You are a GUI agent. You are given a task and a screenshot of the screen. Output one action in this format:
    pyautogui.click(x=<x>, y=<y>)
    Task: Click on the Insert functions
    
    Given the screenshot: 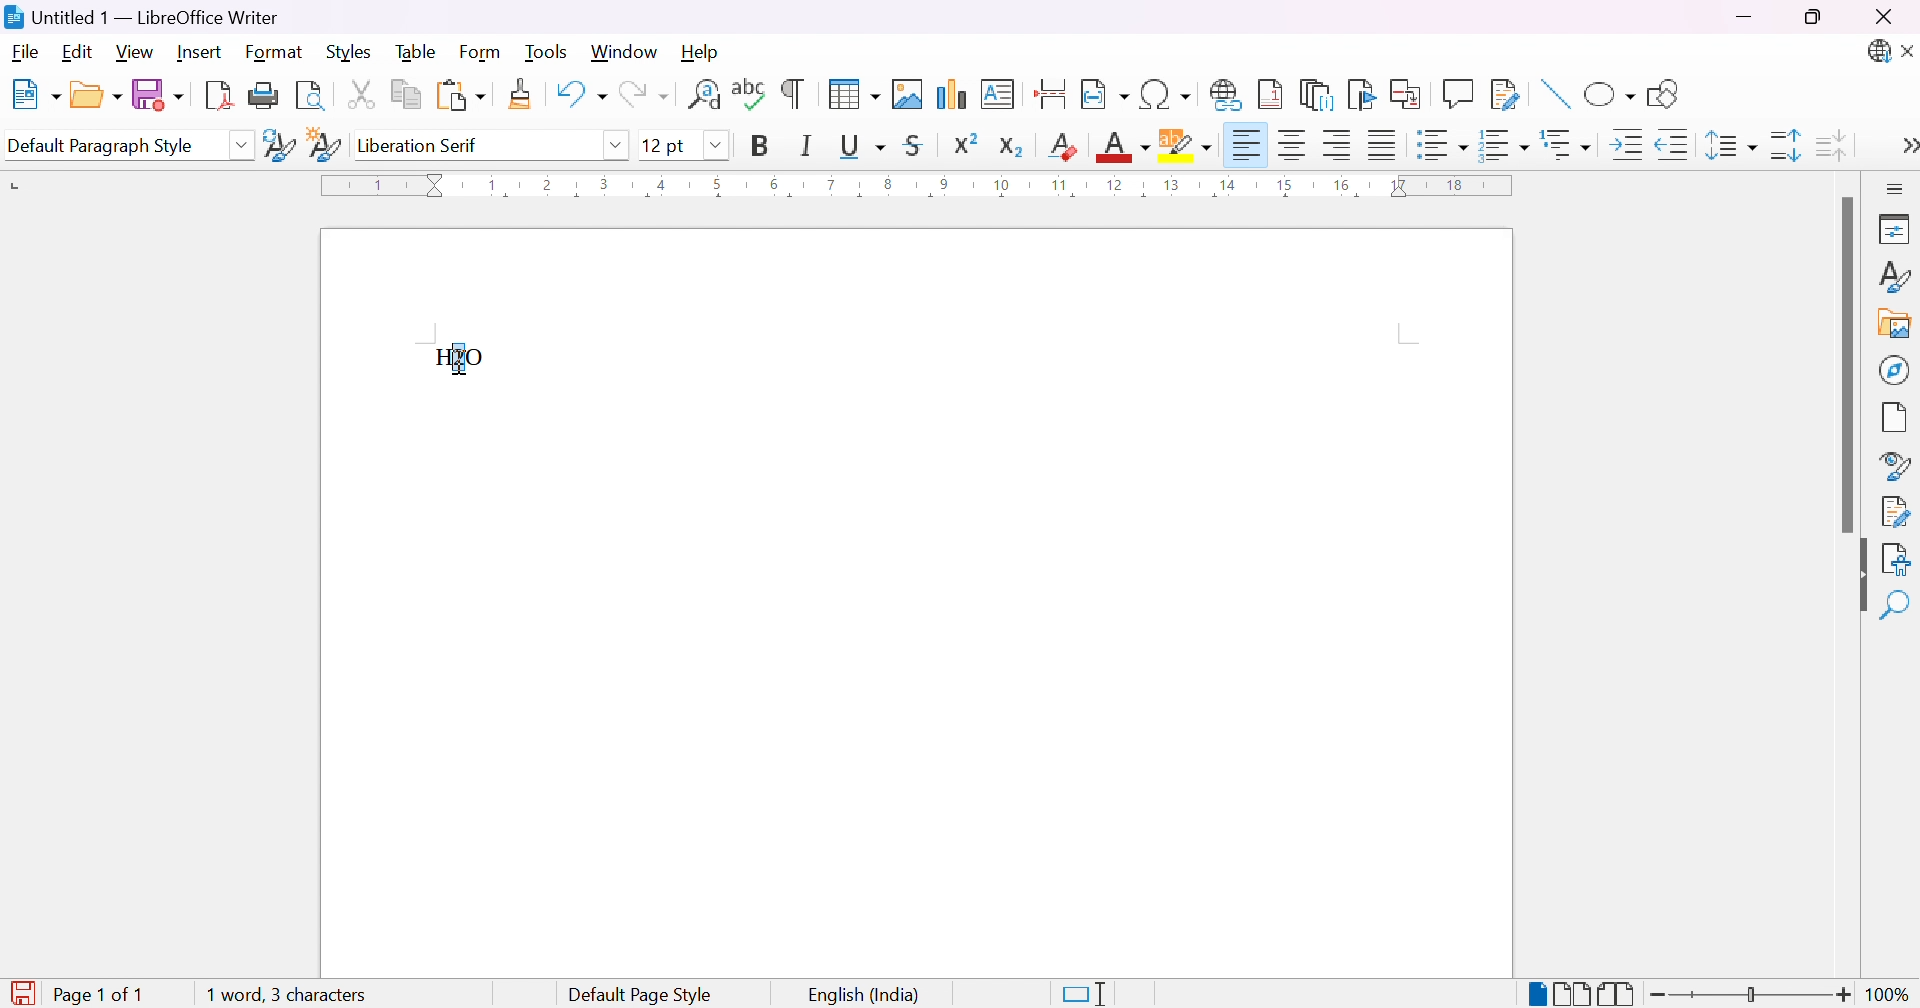 What is the action you would take?
    pyautogui.click(x=1457, y=94)
    